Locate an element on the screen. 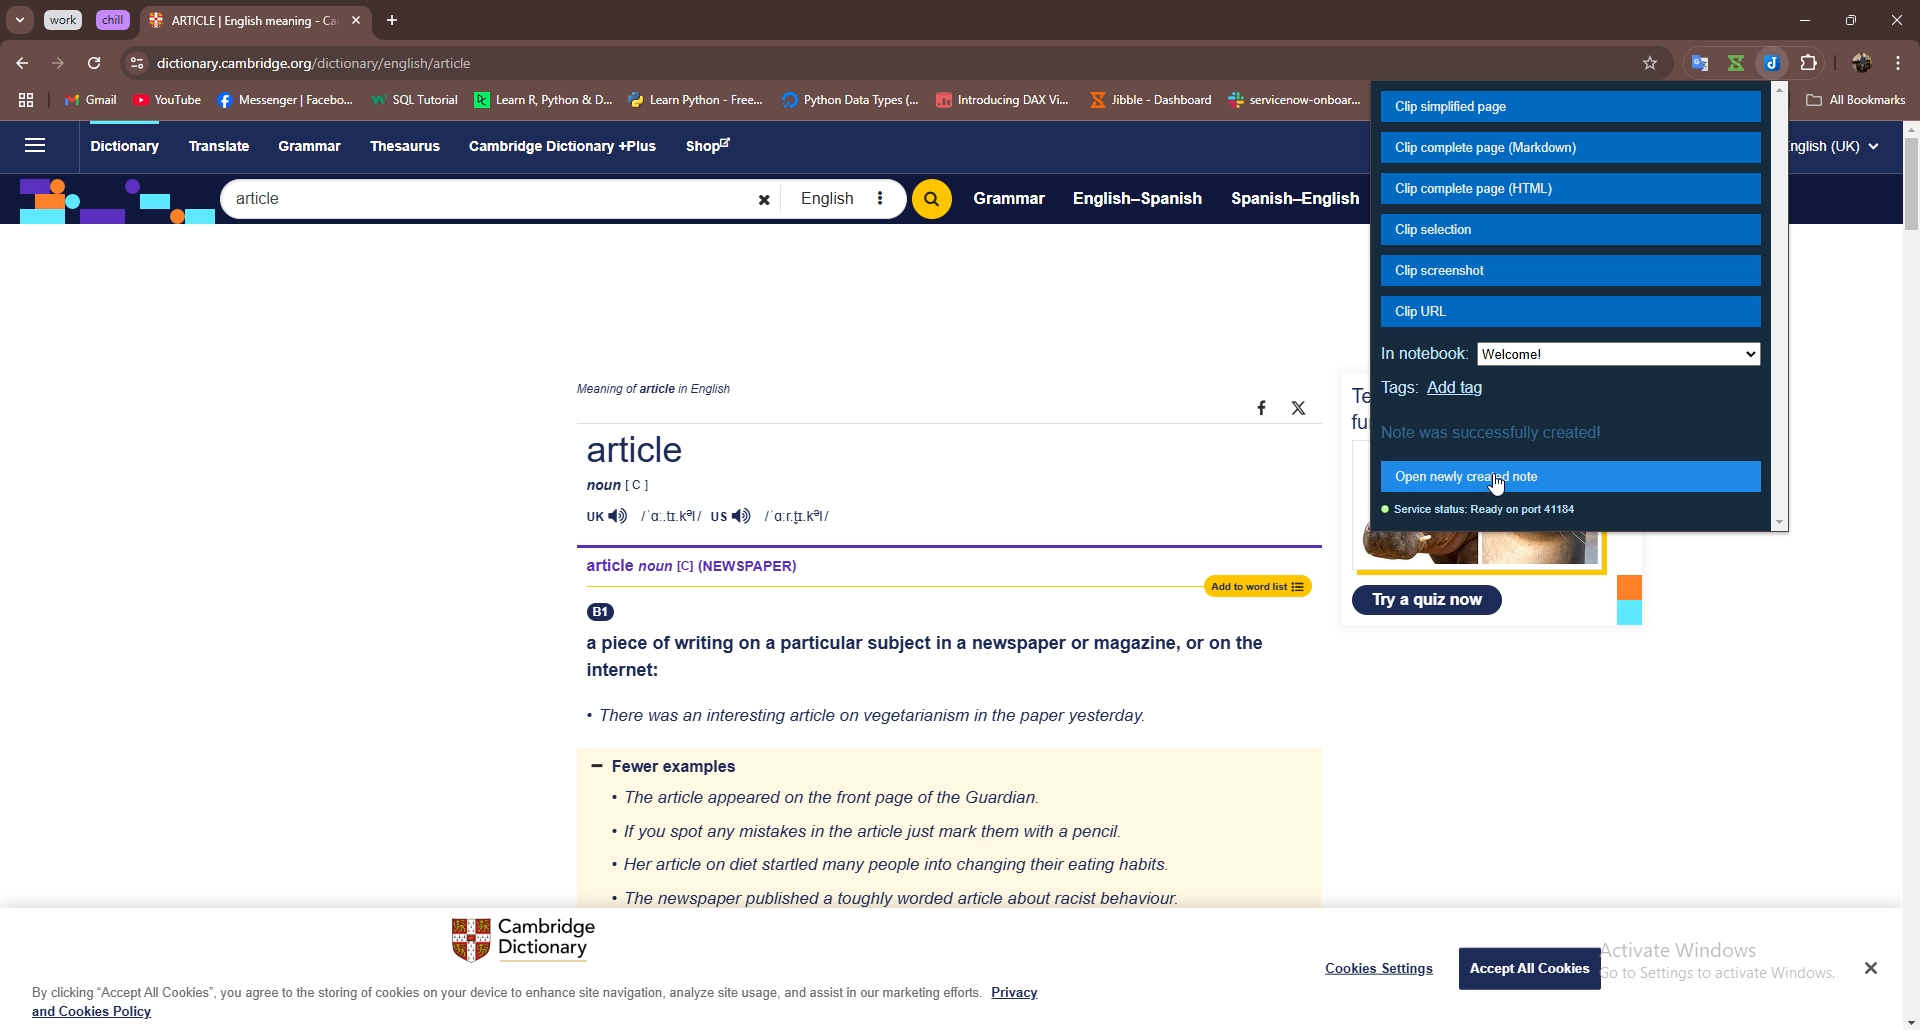 This screenshot has height=1030, width=1920. Sidebar is located at coordinates (33, 147).